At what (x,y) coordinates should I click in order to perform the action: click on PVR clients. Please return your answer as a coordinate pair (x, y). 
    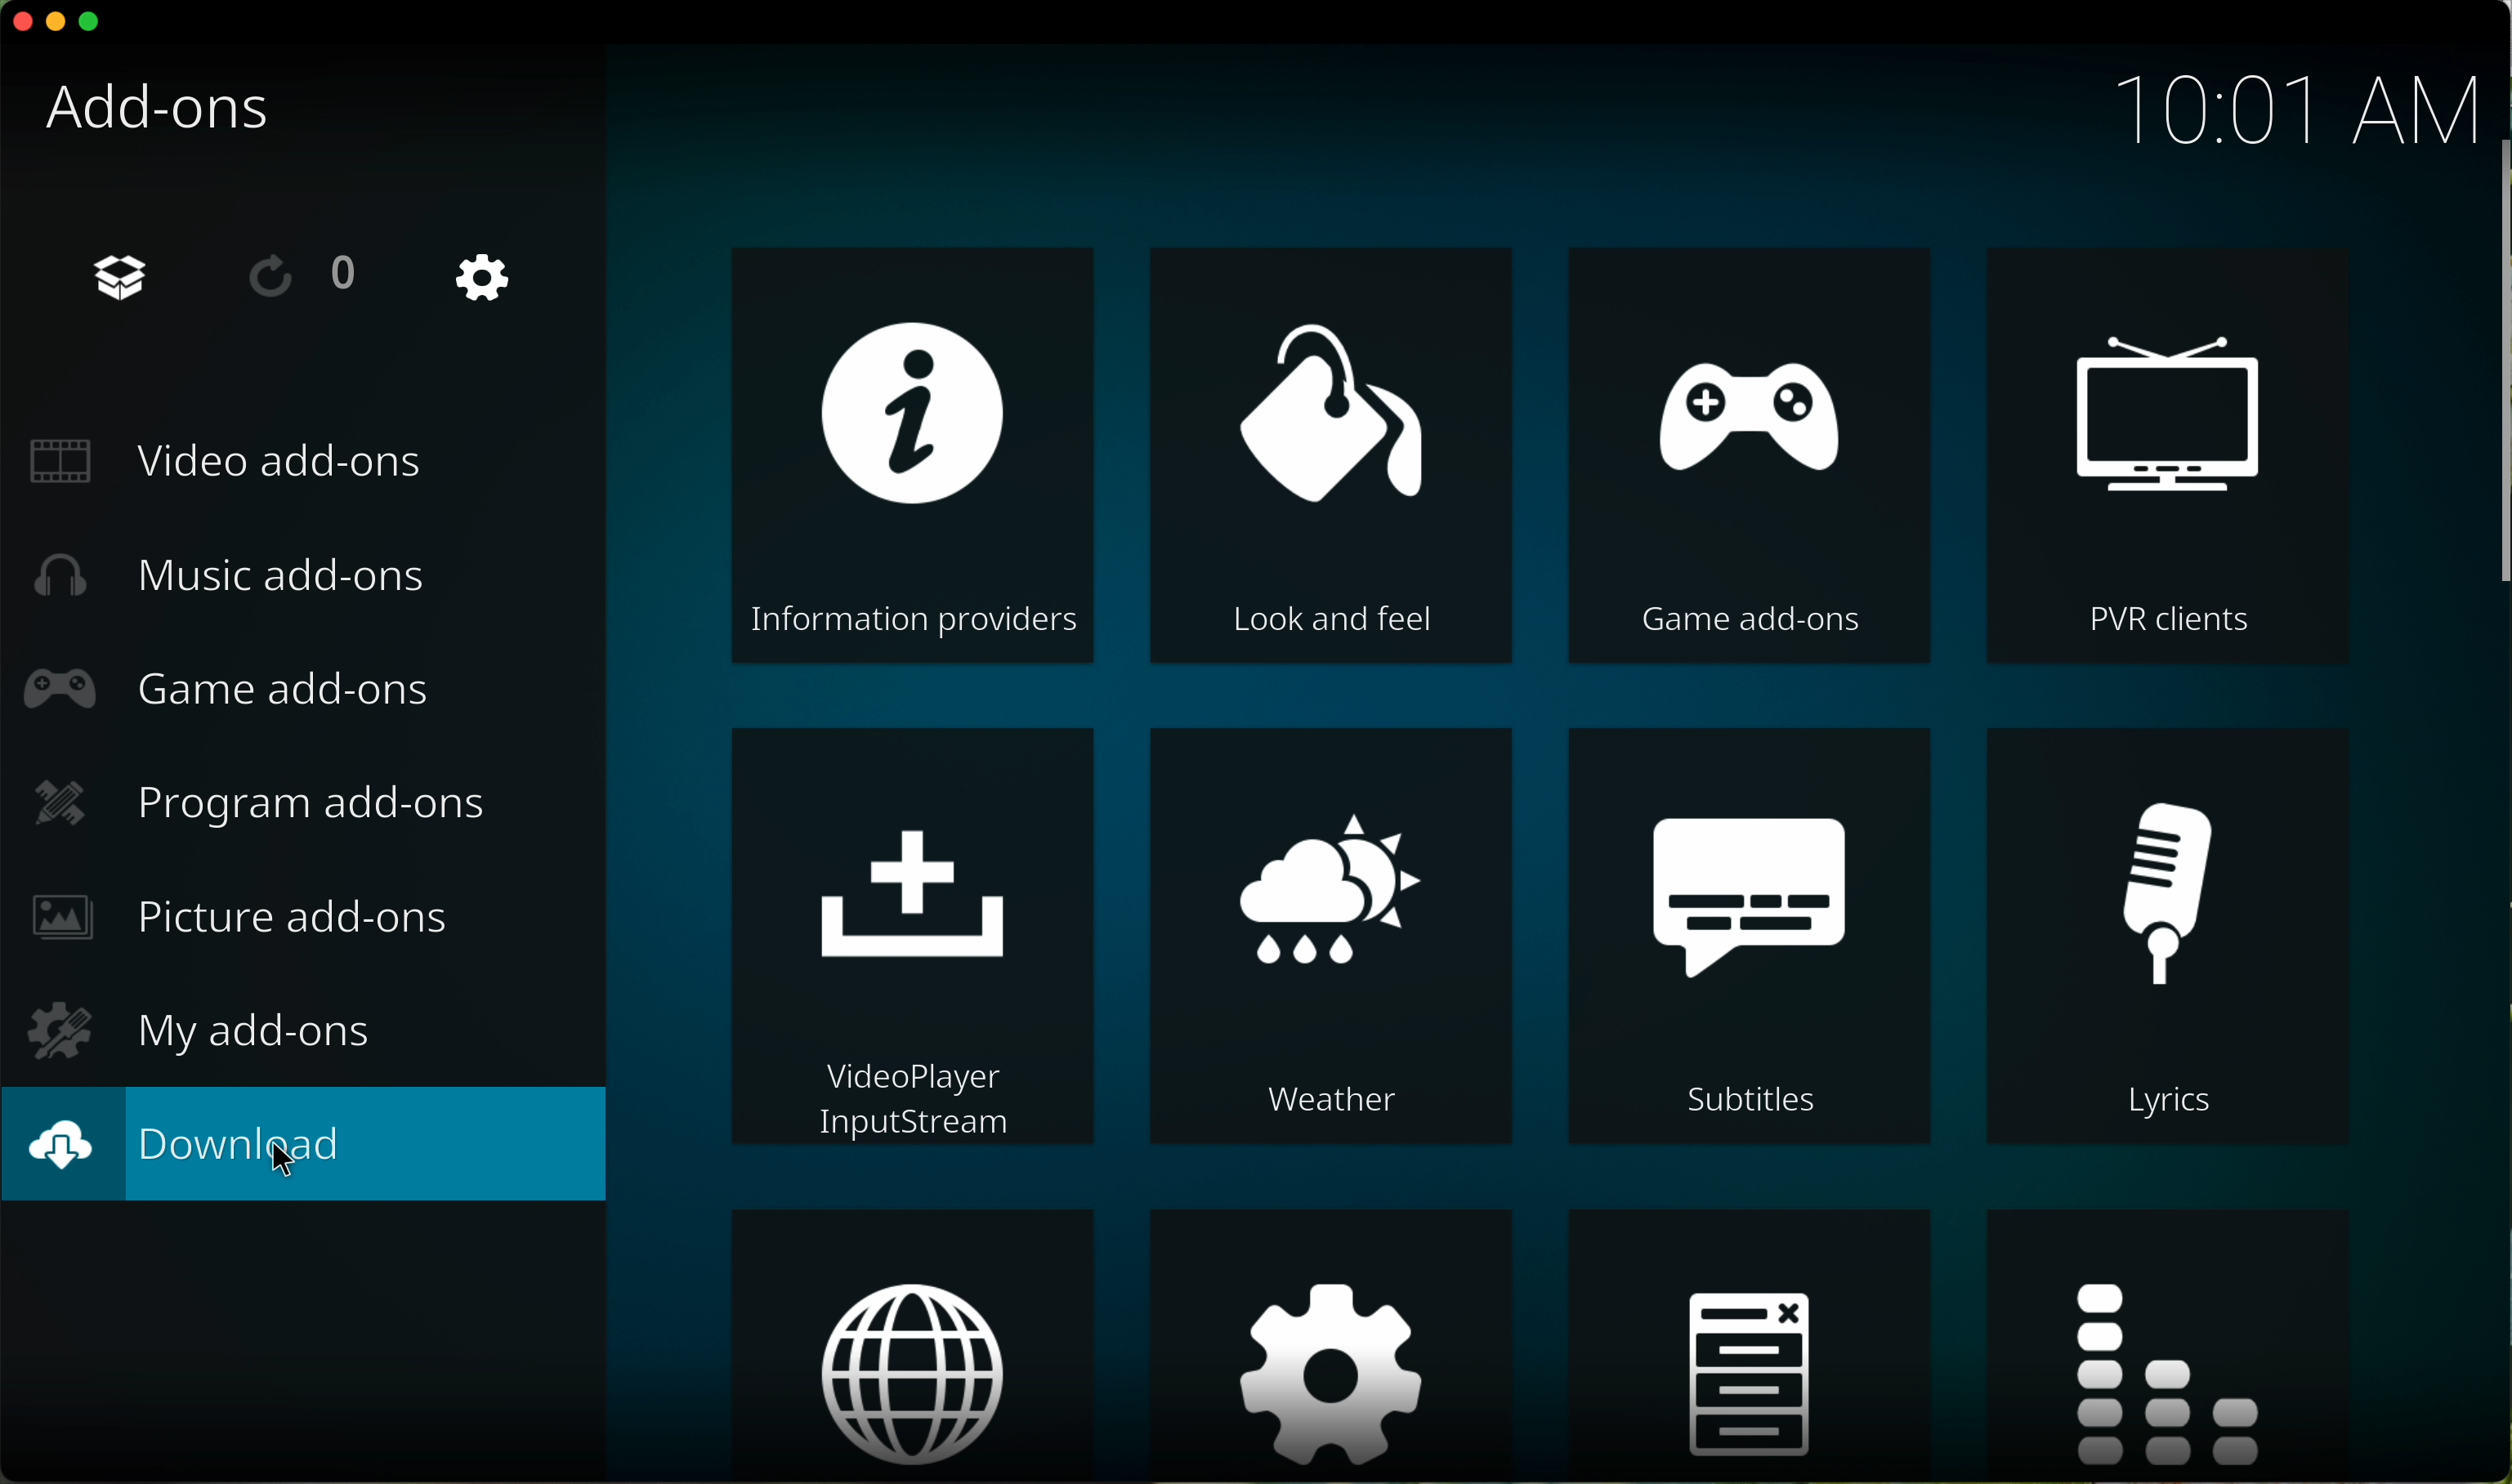
    Looking at the image, I should click on (2162, 454).